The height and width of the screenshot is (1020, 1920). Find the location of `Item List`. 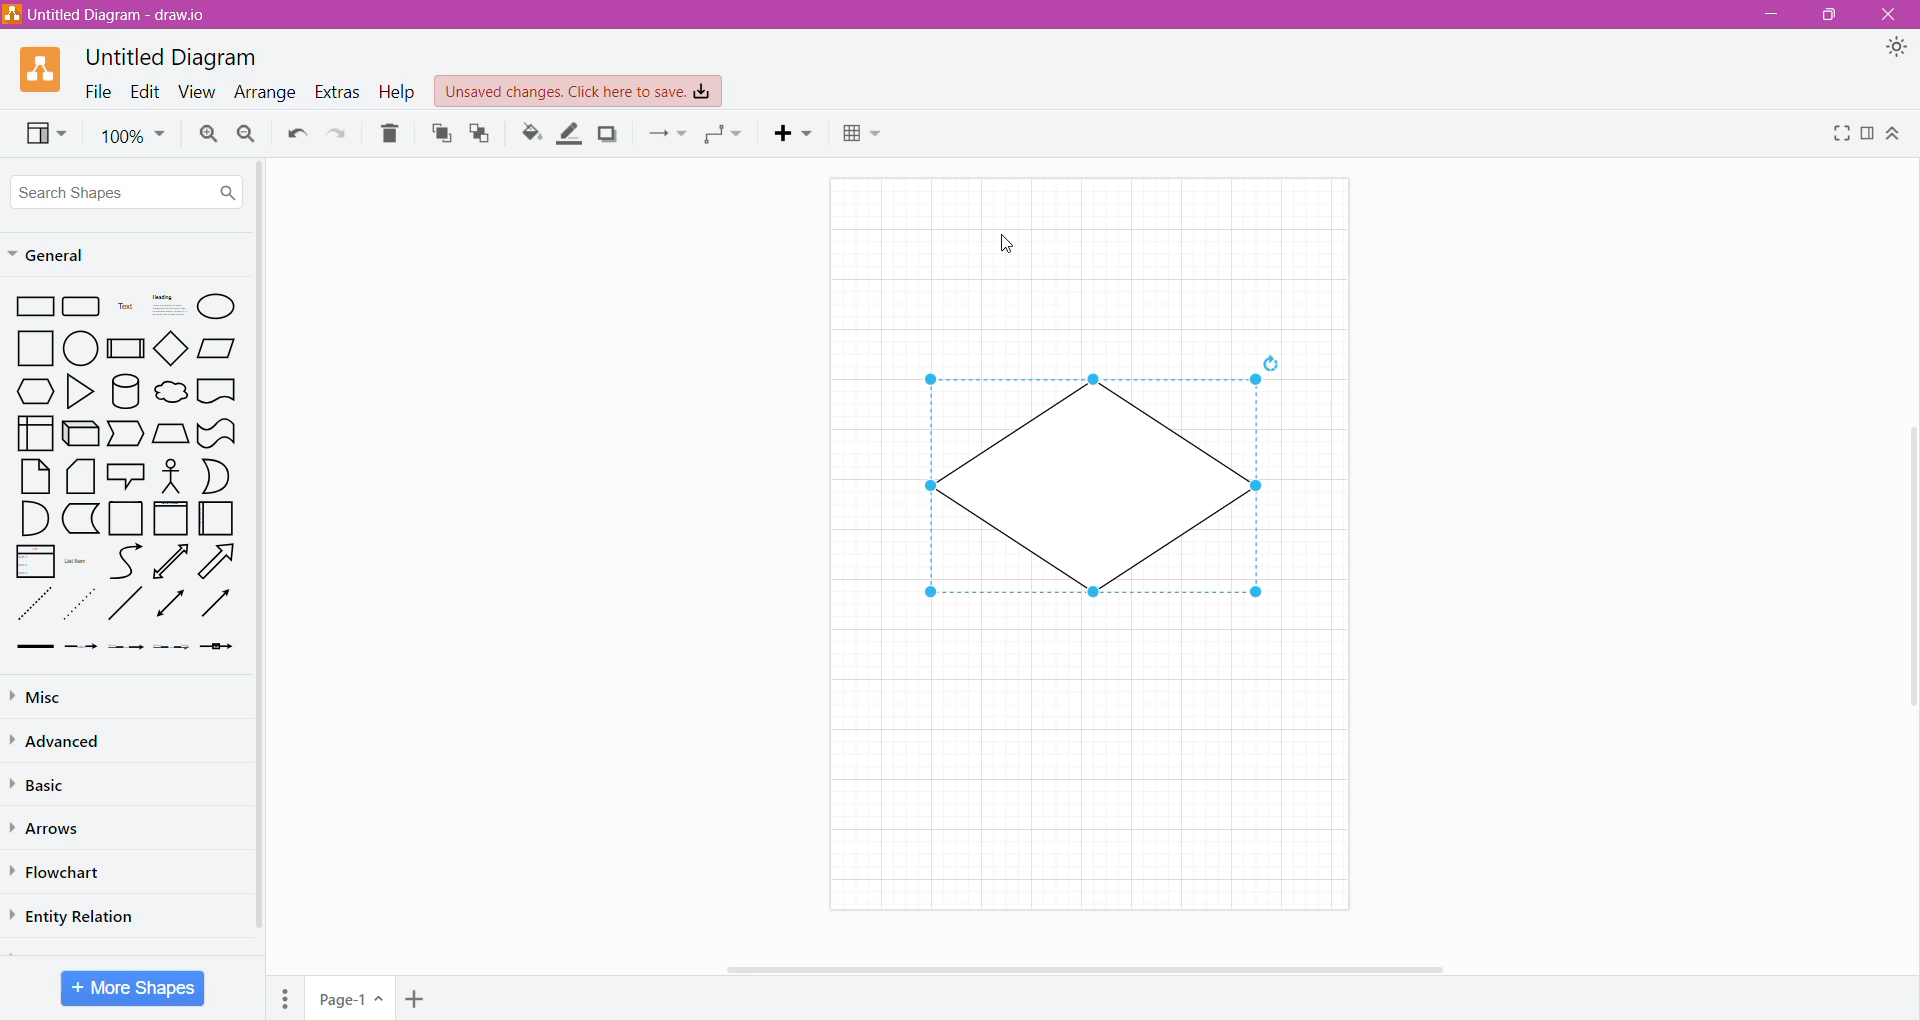

Item List is located at coordinates (35, 562).